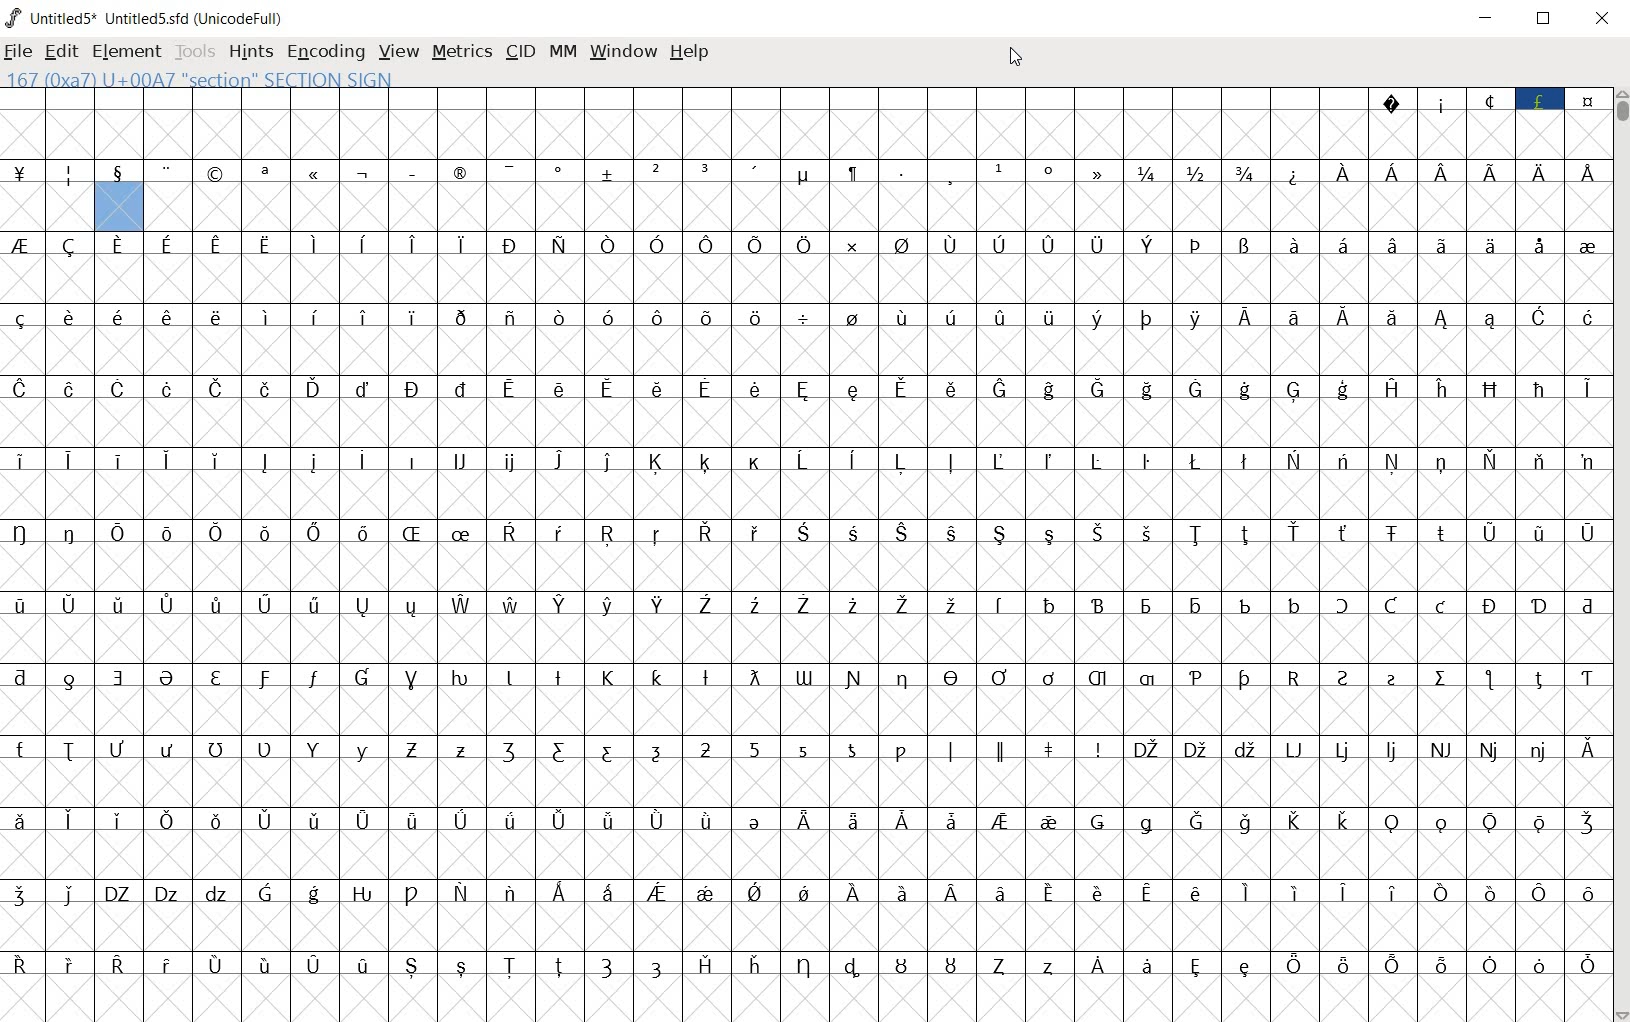  I want to click on special letters, so click(809, 388).